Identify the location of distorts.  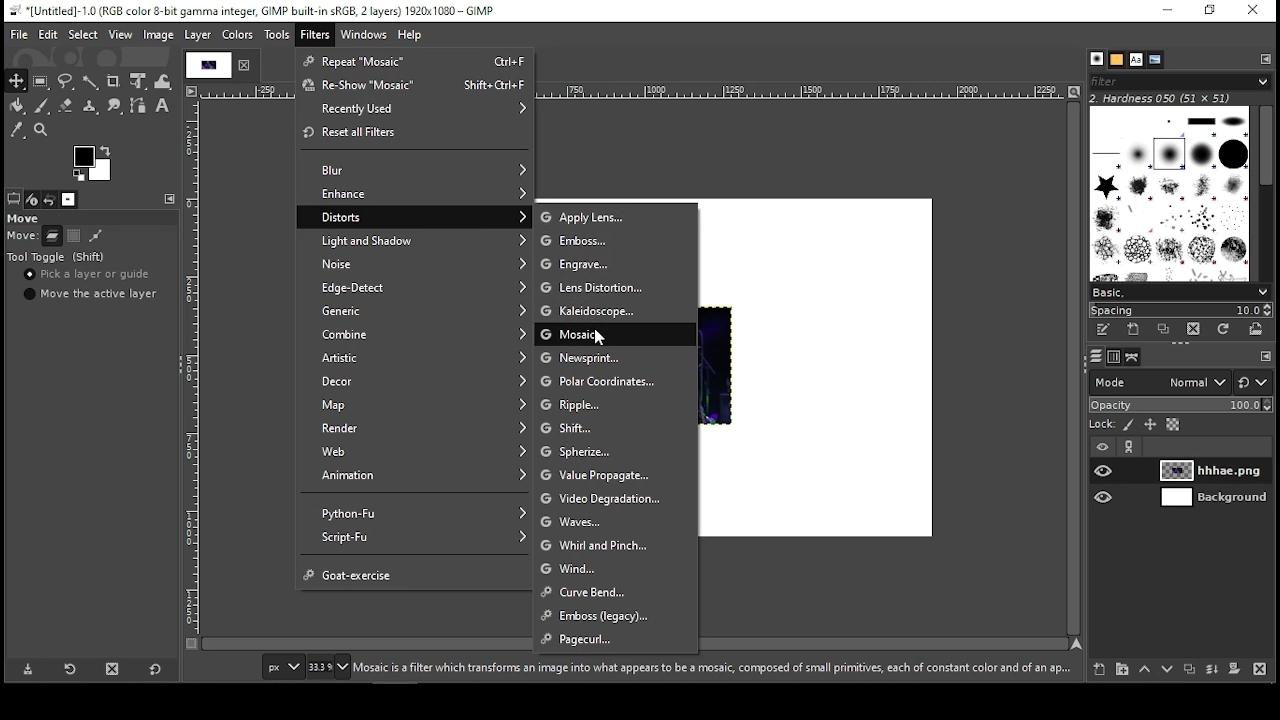
(412, 217).